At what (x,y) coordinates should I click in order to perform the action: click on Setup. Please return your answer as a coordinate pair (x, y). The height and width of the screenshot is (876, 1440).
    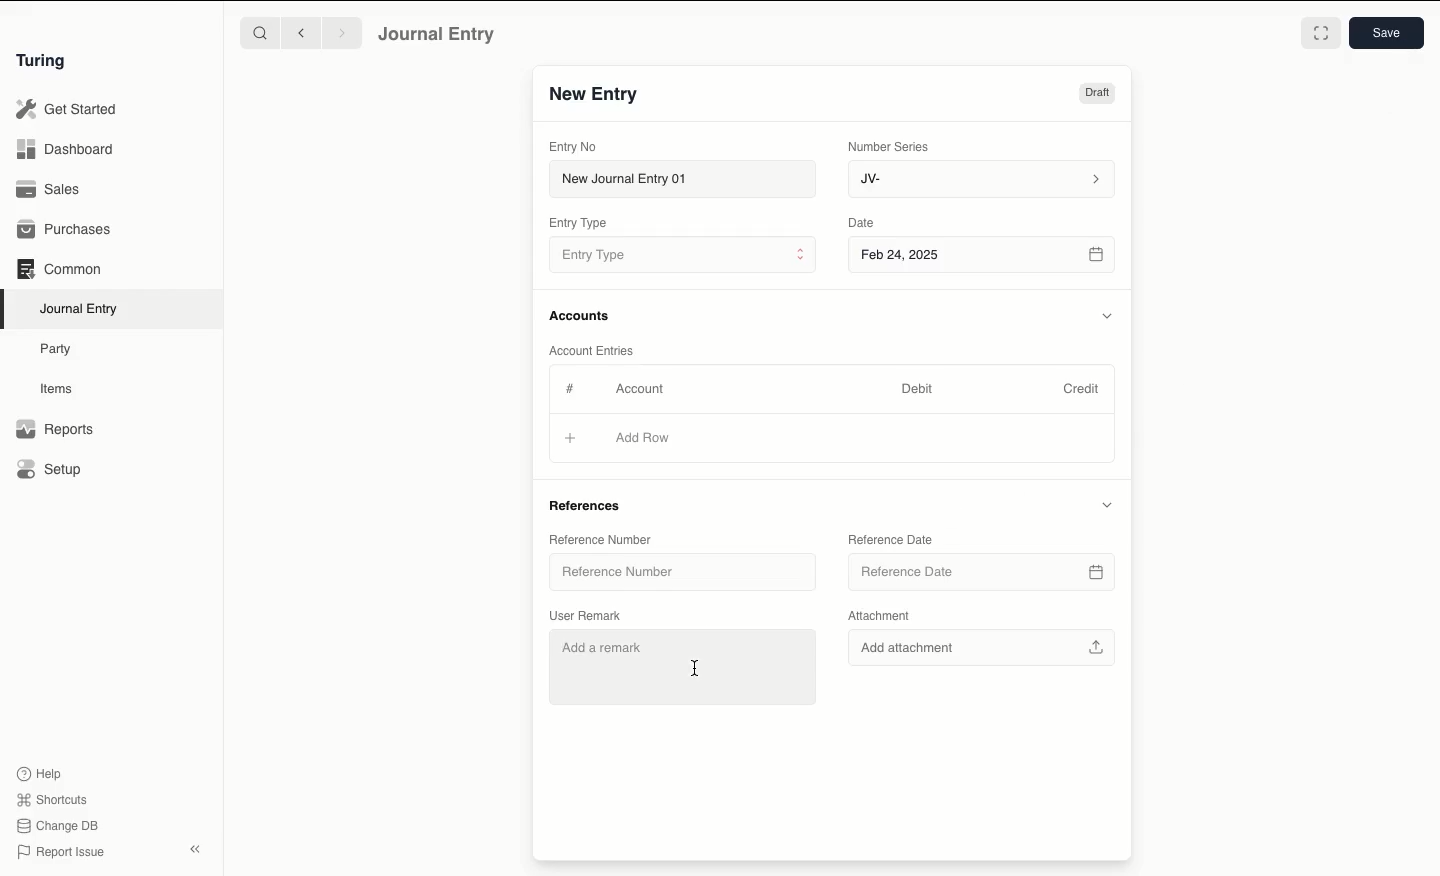
    Looking at the image, I should click on (50, 468).